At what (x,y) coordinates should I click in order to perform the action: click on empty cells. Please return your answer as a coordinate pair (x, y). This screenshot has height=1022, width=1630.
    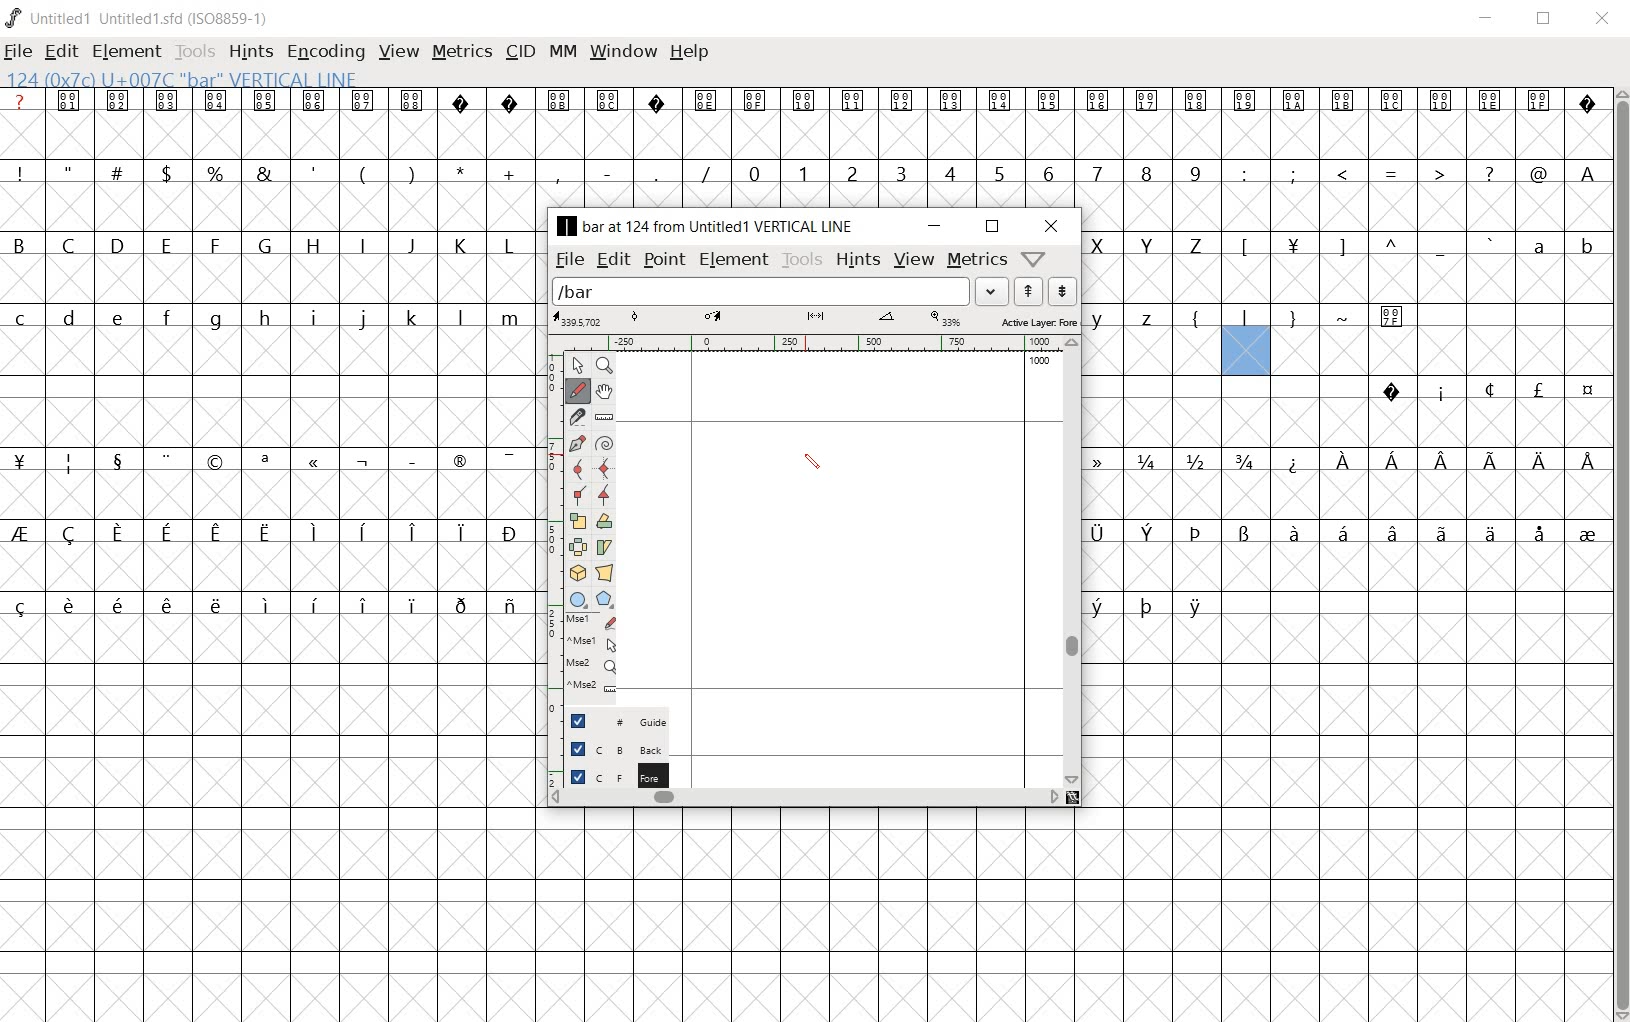
    Looking at the image, I should click on (1347, 424).